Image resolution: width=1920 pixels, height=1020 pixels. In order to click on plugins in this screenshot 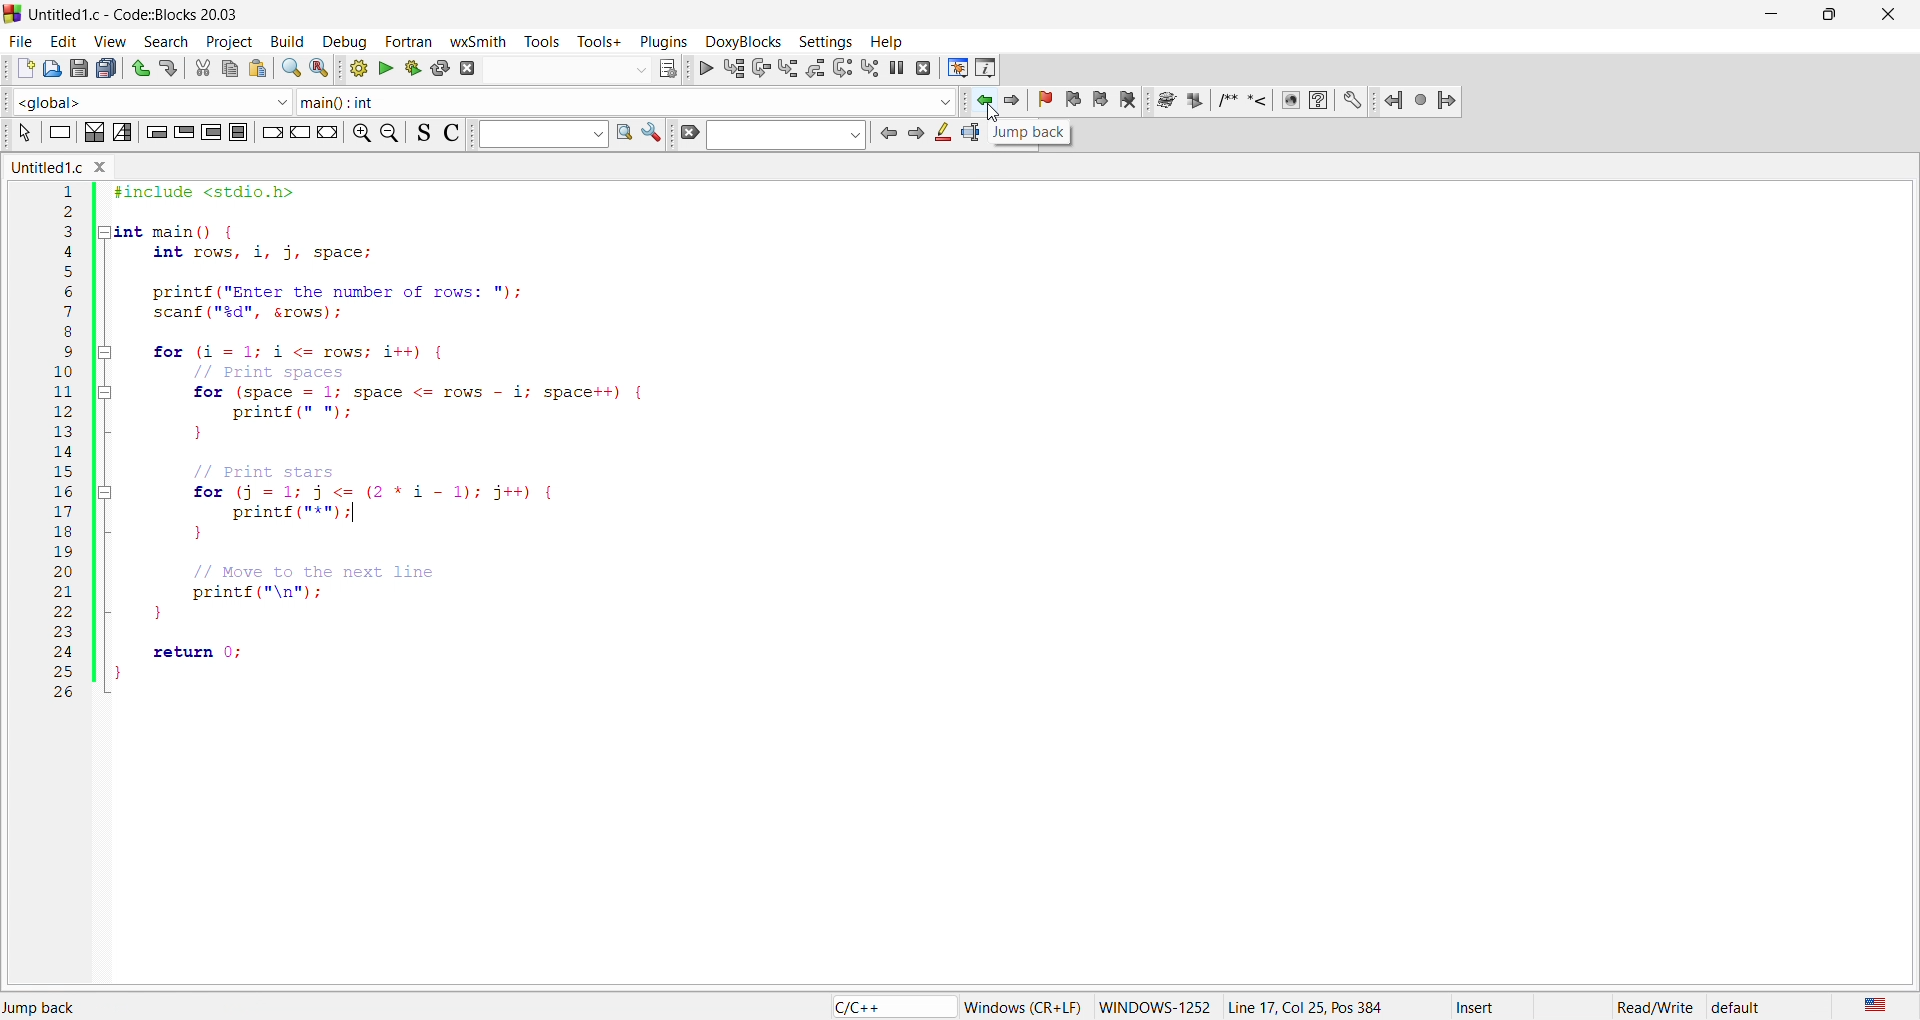, I will do `click(663, 39)`.